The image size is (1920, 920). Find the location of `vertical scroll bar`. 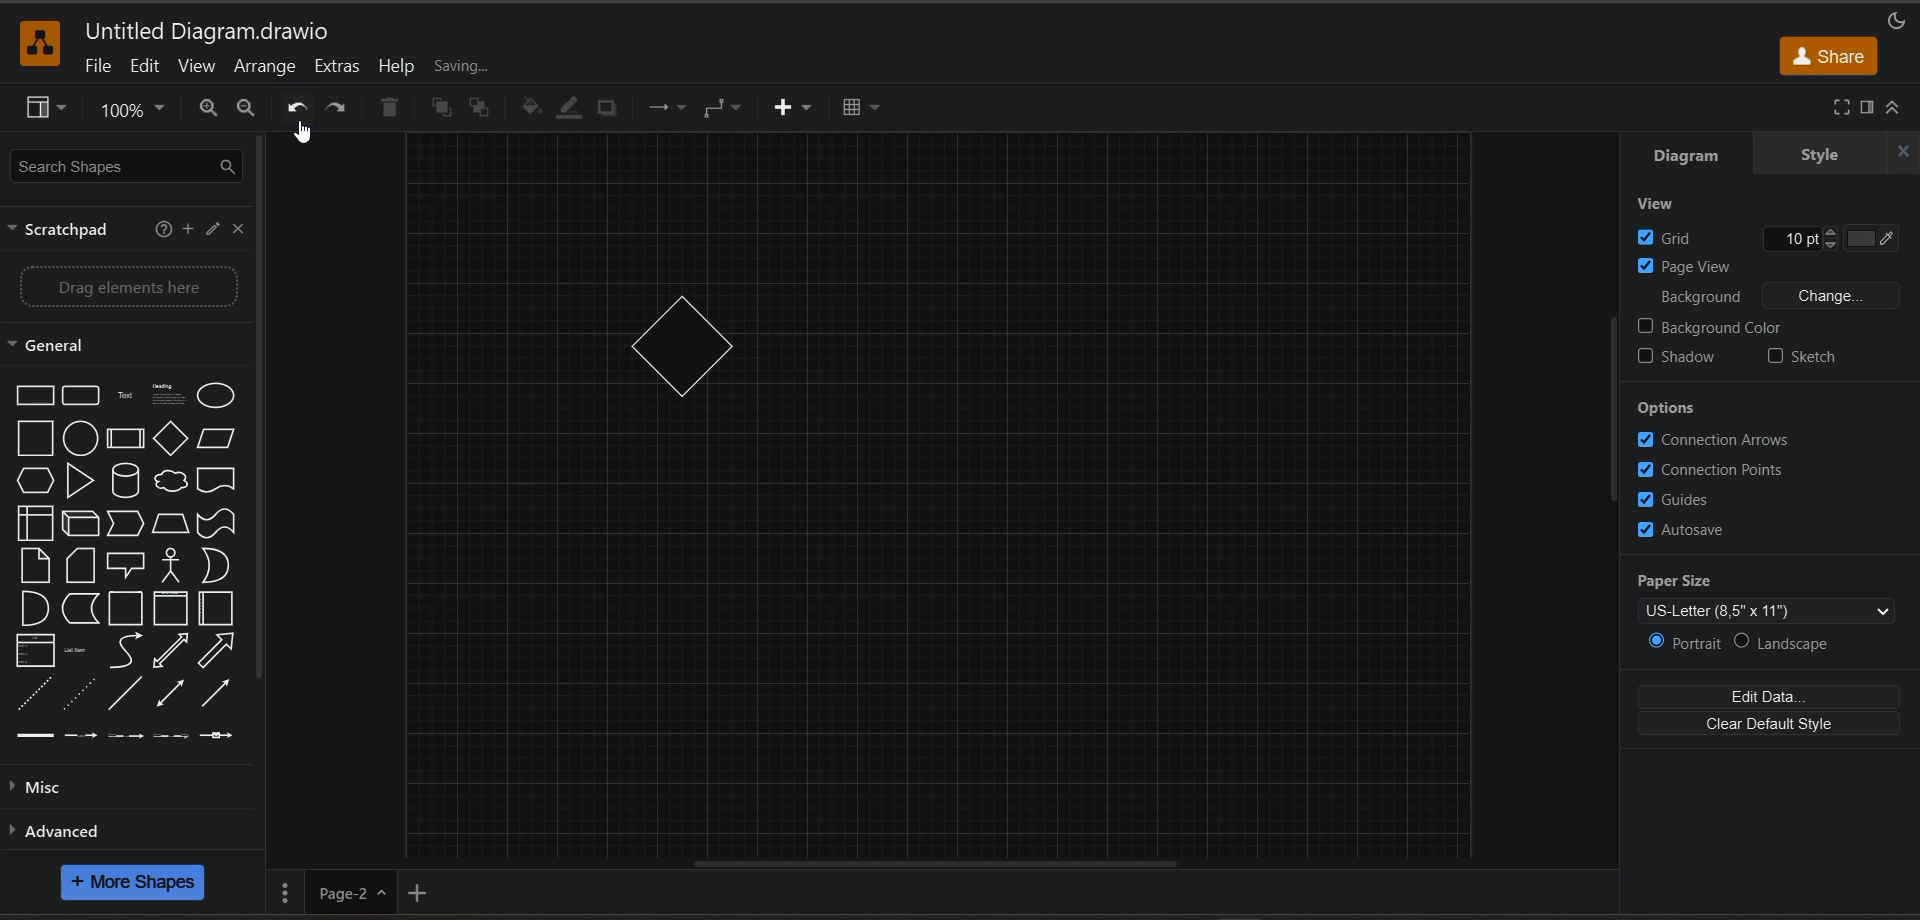

vertical scroll bar is located at coordinates (1613, 410).